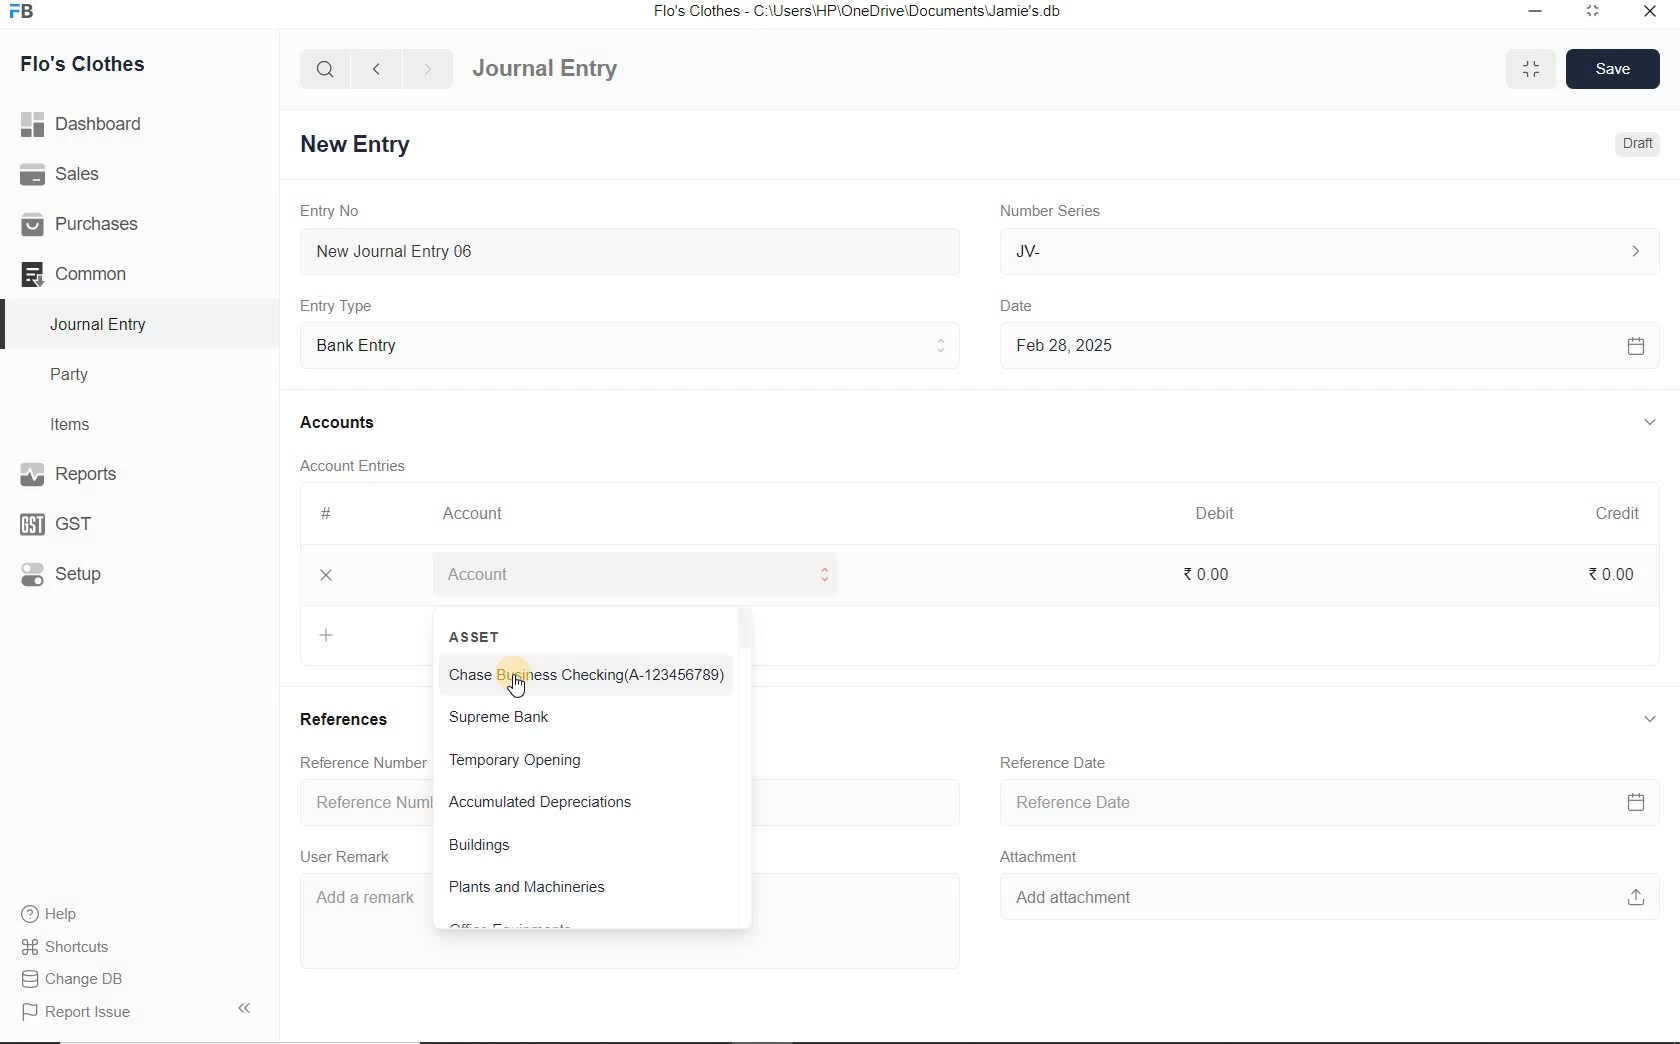  I want to click on Change DB, so click(74, 977).